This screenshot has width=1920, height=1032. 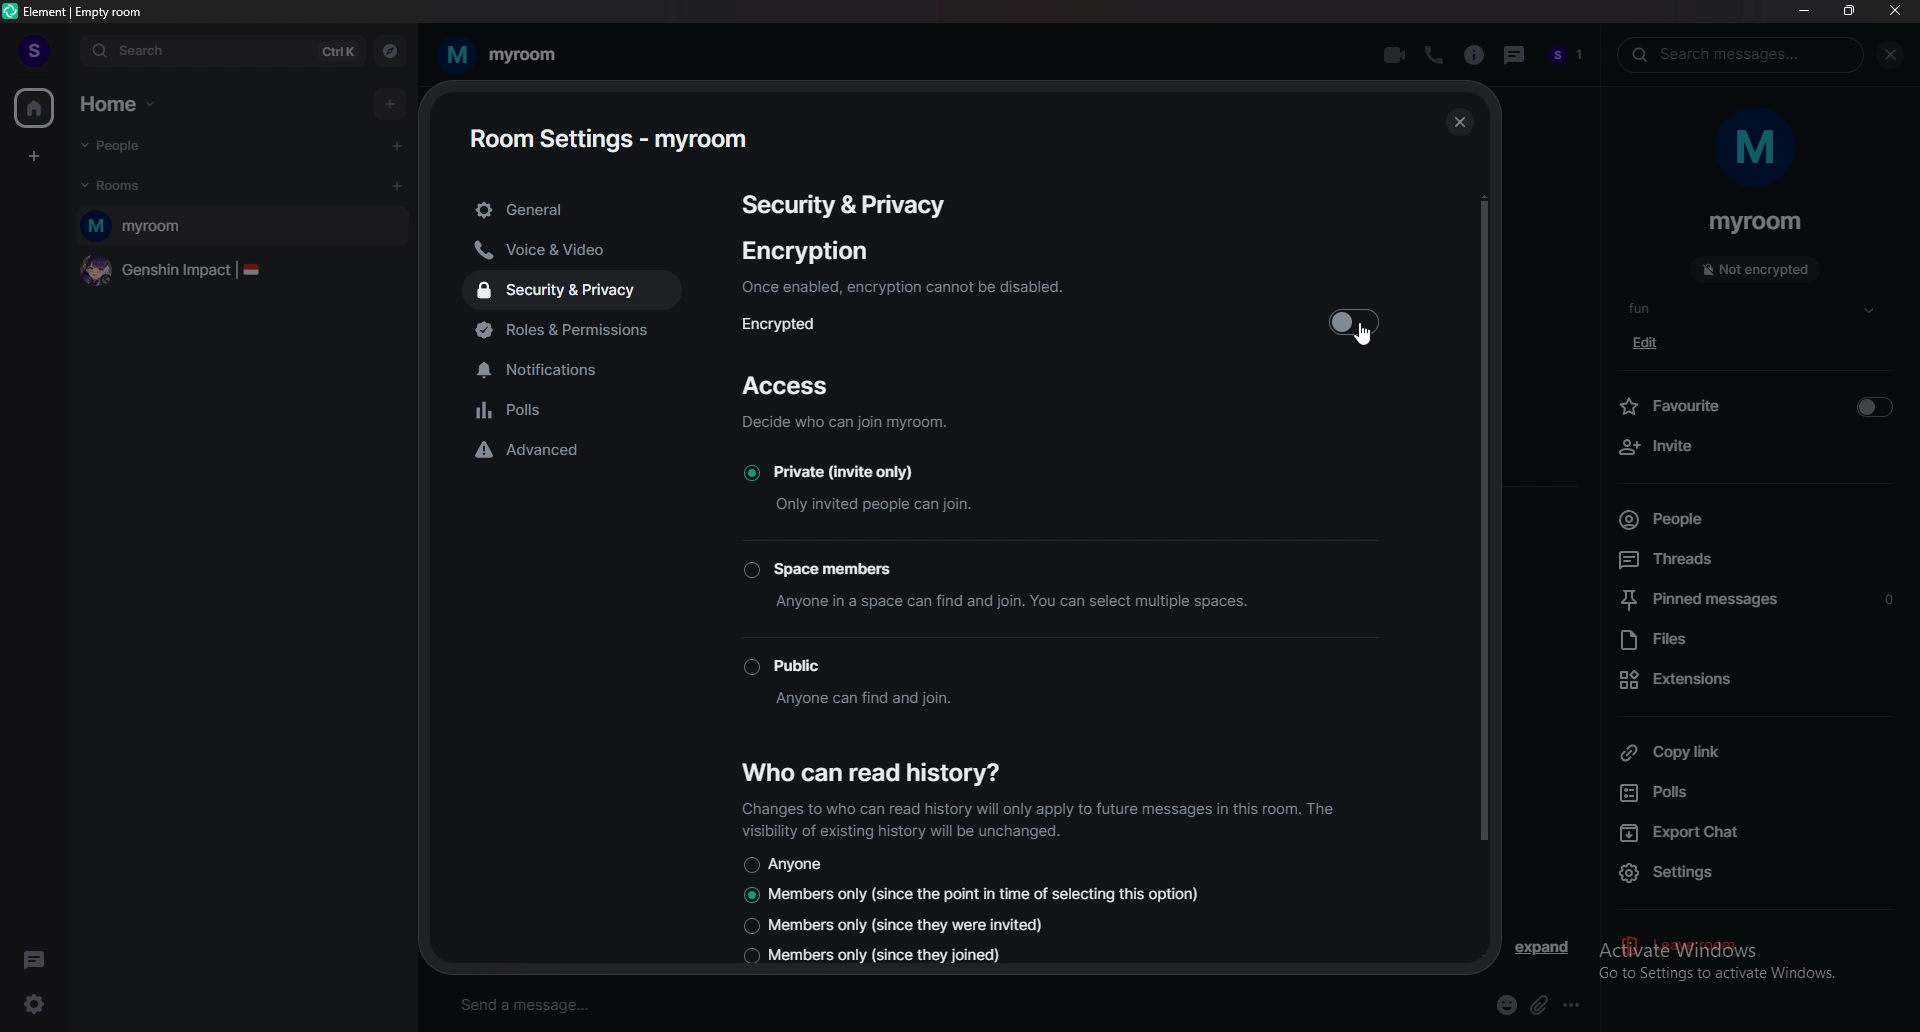 I want to click on export chat, so click(x=1752, y=833).